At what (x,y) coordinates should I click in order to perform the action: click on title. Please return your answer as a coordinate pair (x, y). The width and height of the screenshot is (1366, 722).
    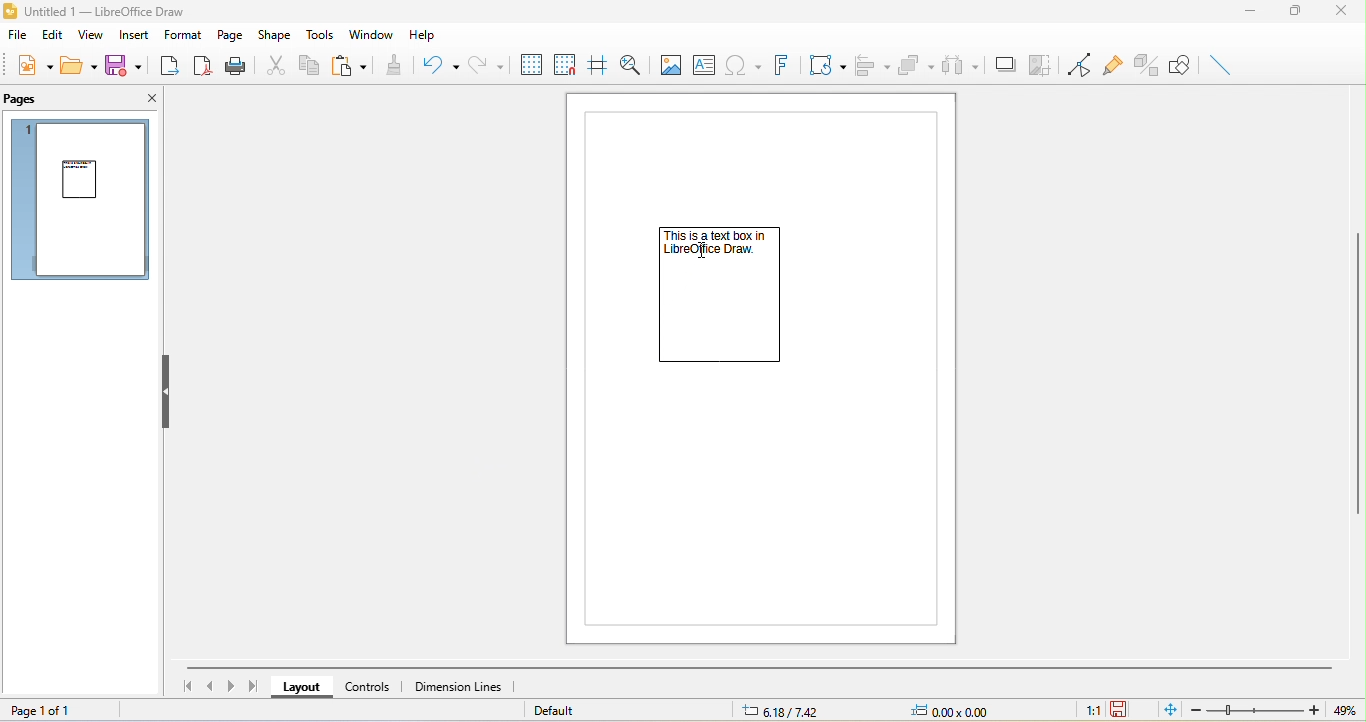
    Looking at the image, I should click on (107, 12).